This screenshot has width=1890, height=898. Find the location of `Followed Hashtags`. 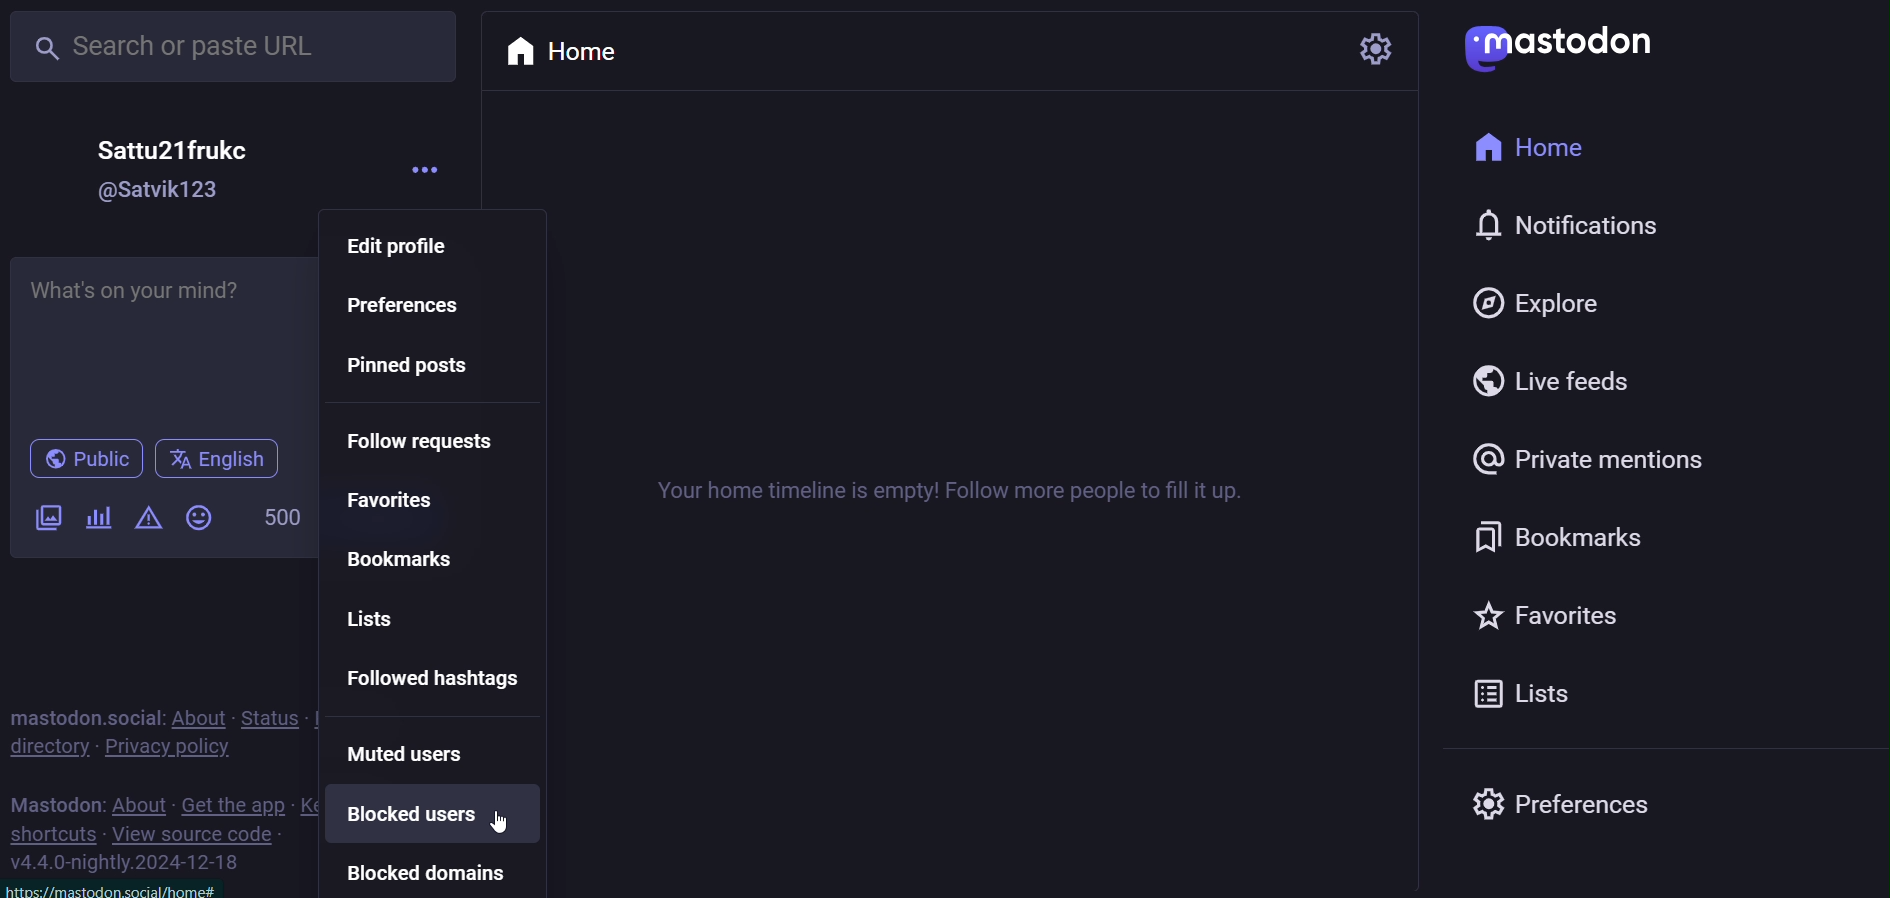

Followed Hashtags is located at coordinates (445, 677).